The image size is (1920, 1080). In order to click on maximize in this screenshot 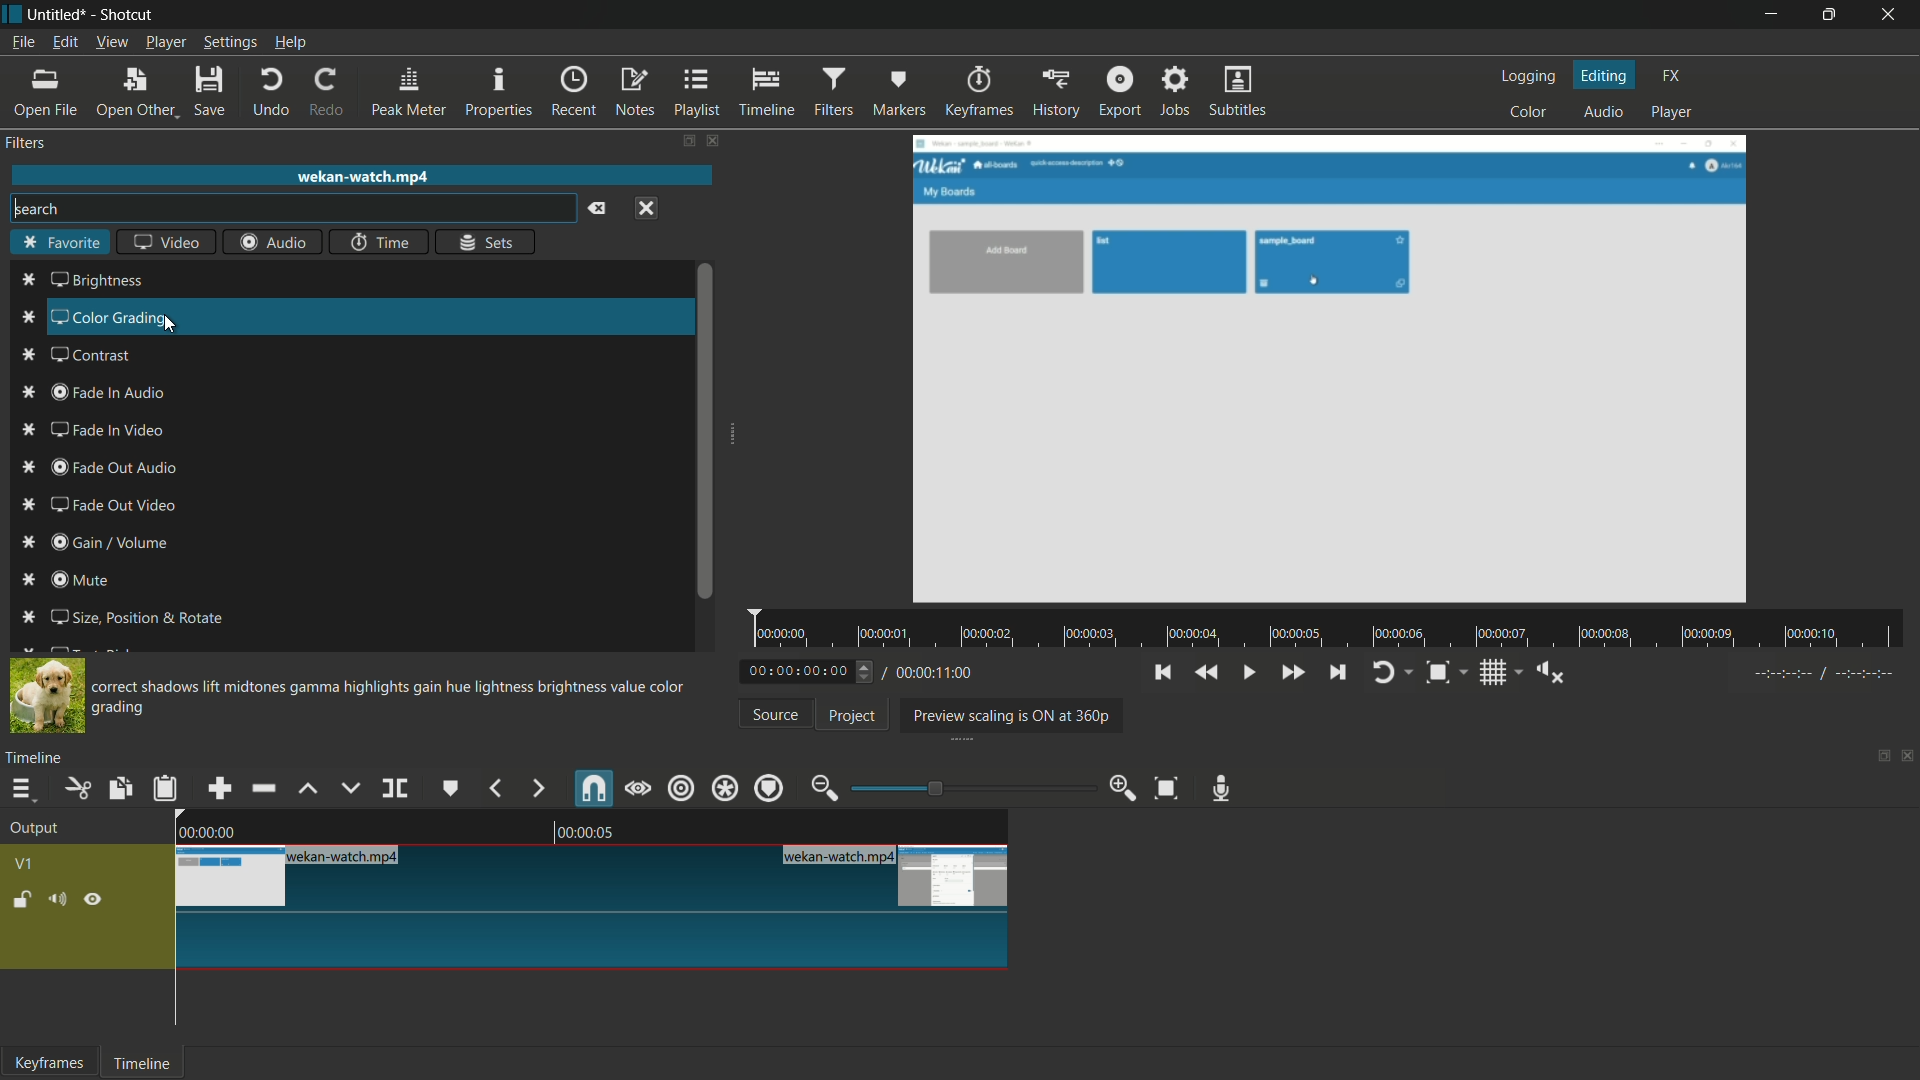, I will do `click(1831, 15)`.